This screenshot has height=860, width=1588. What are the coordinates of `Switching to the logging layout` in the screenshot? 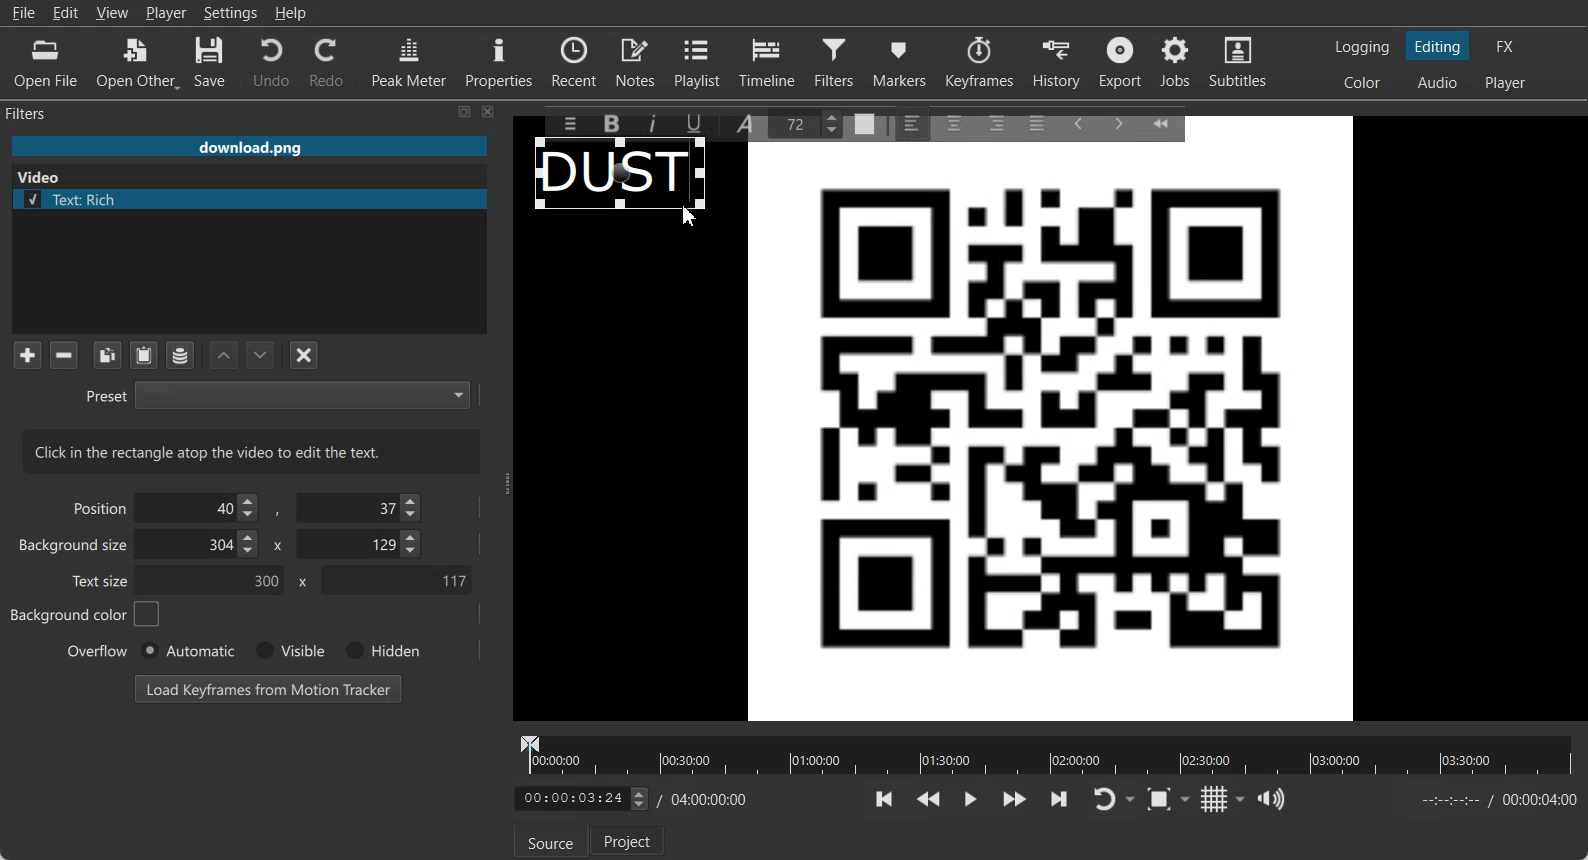 It's located at (1362, 47).